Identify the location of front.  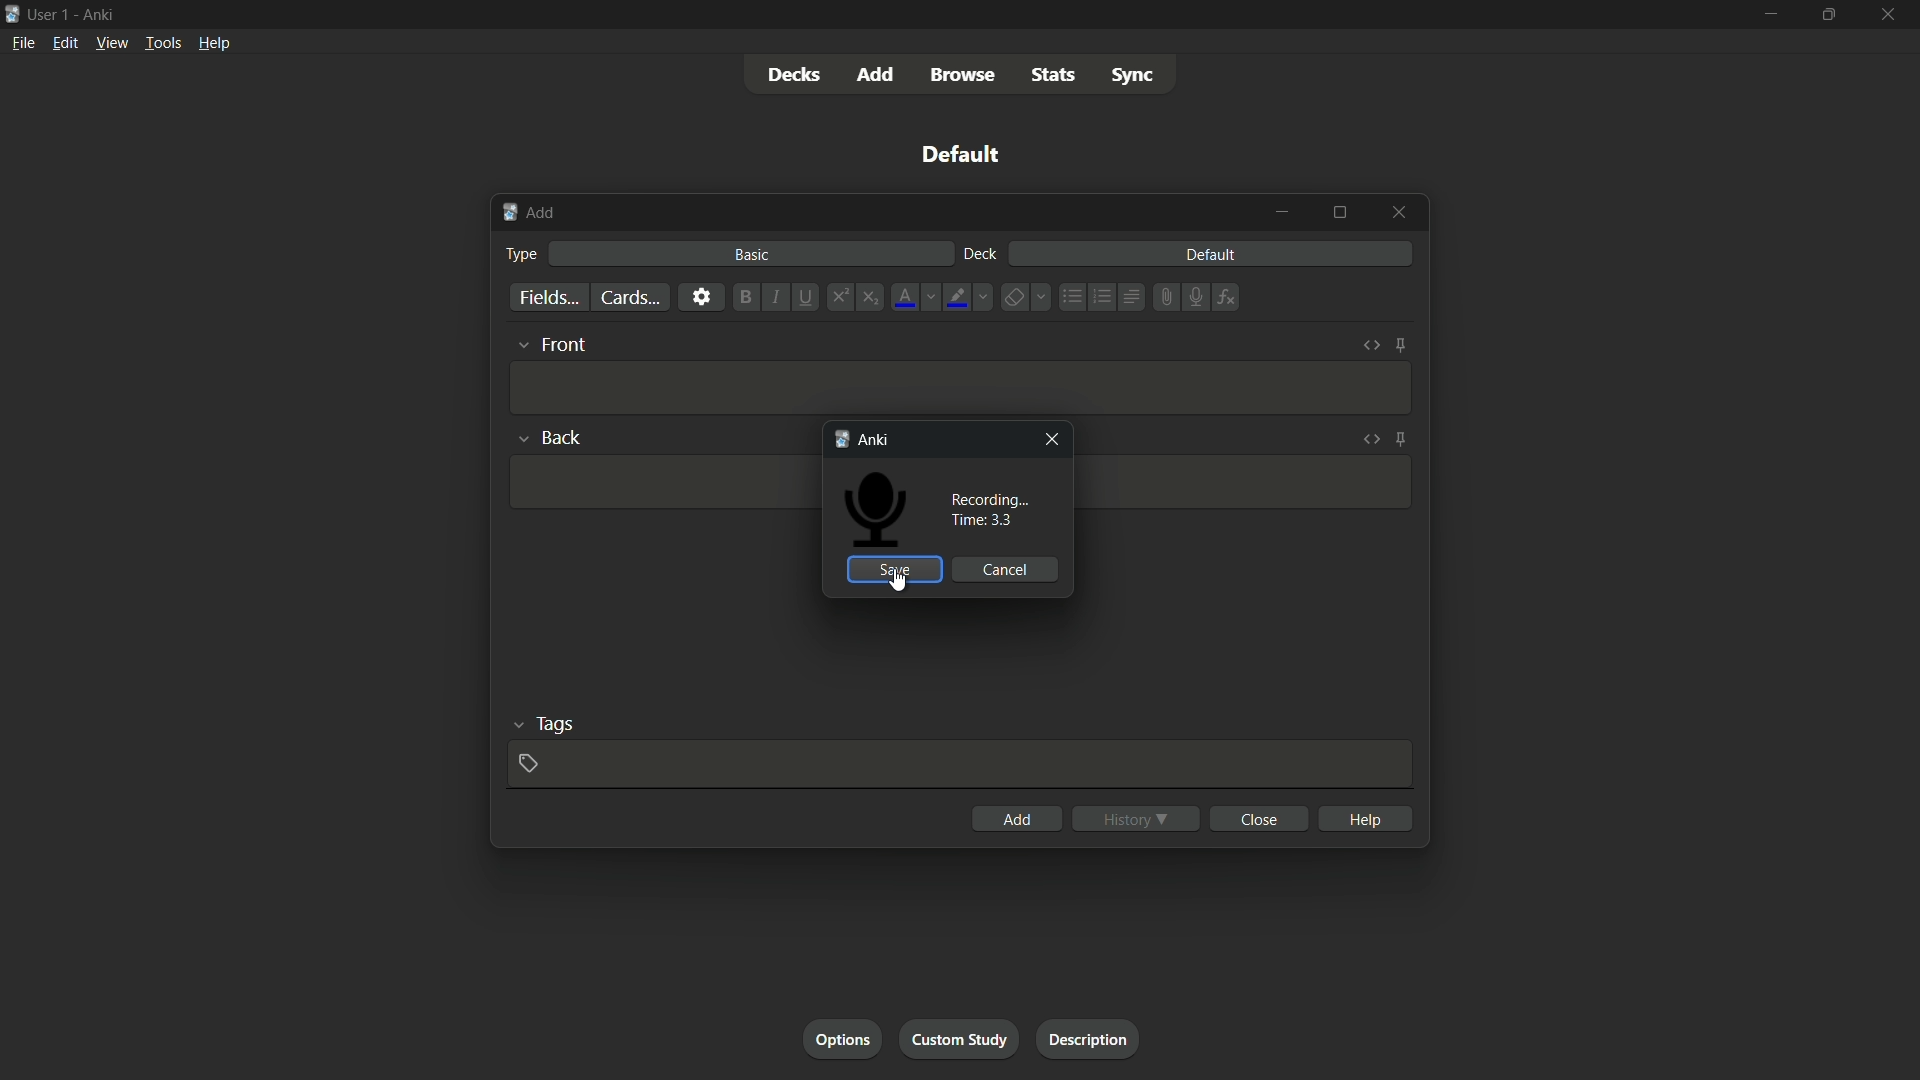
(566, 345).